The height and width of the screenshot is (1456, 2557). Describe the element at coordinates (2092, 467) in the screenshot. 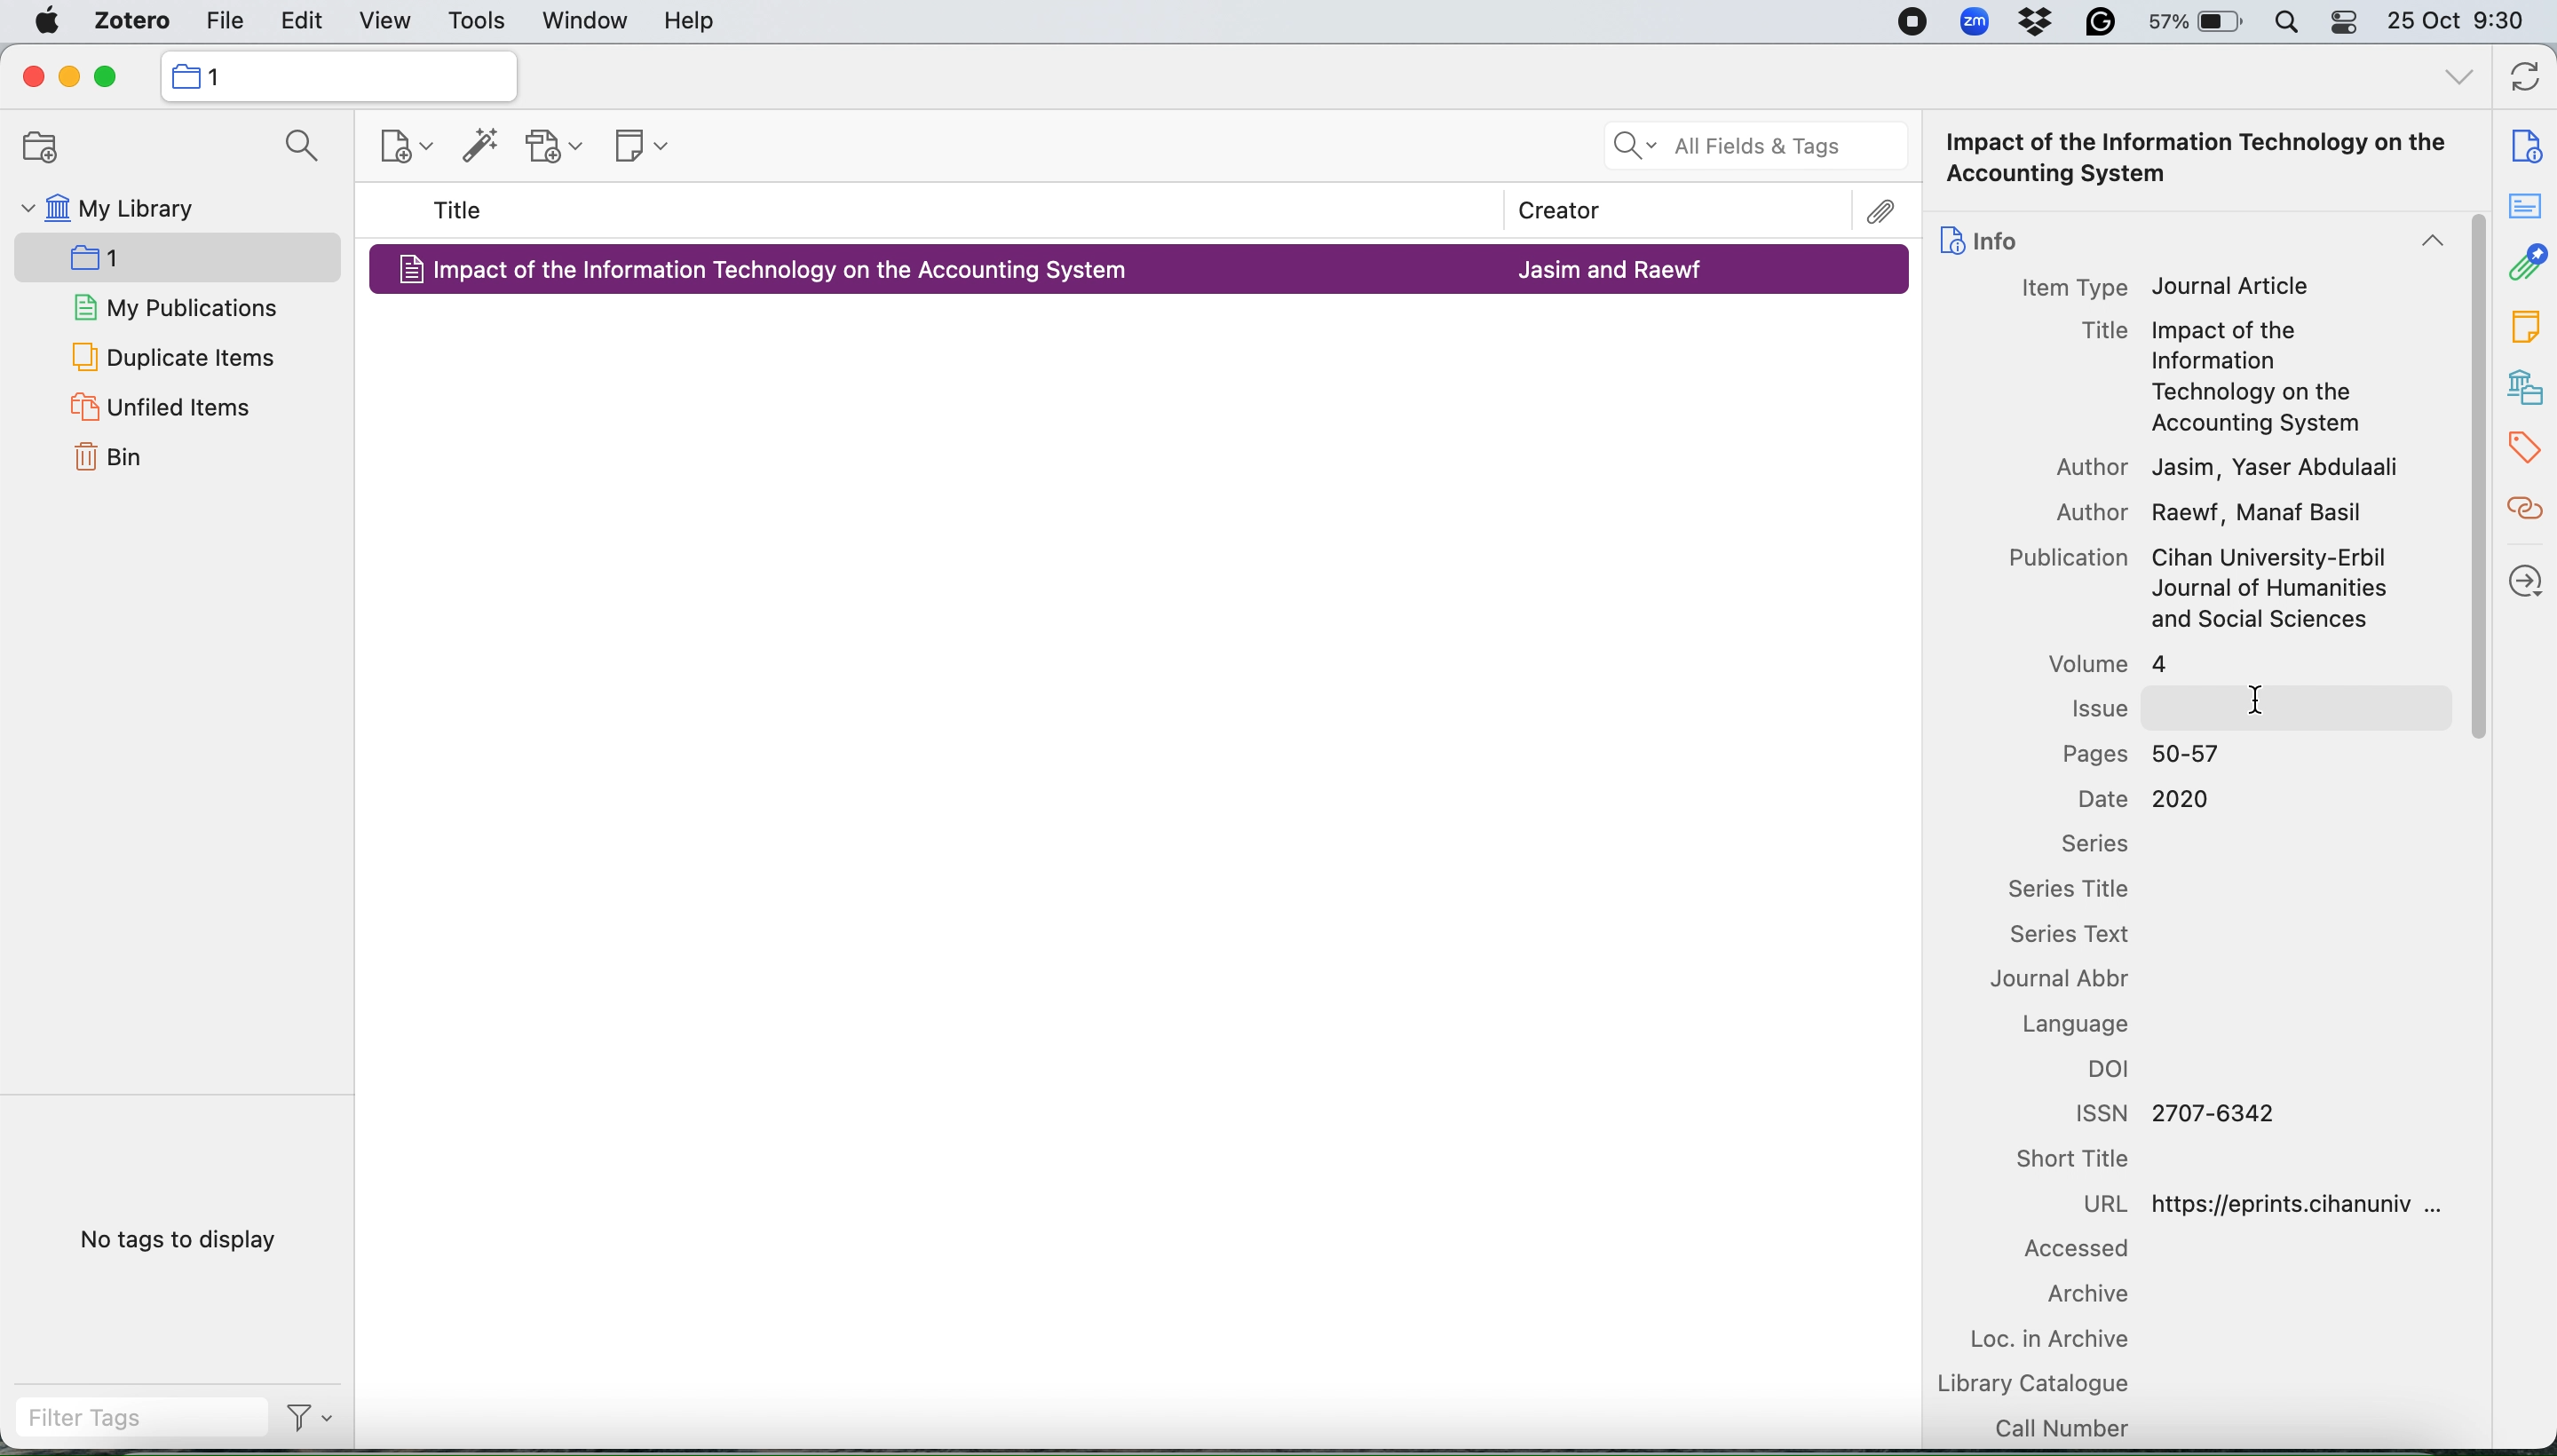

I see `Author` at that location.